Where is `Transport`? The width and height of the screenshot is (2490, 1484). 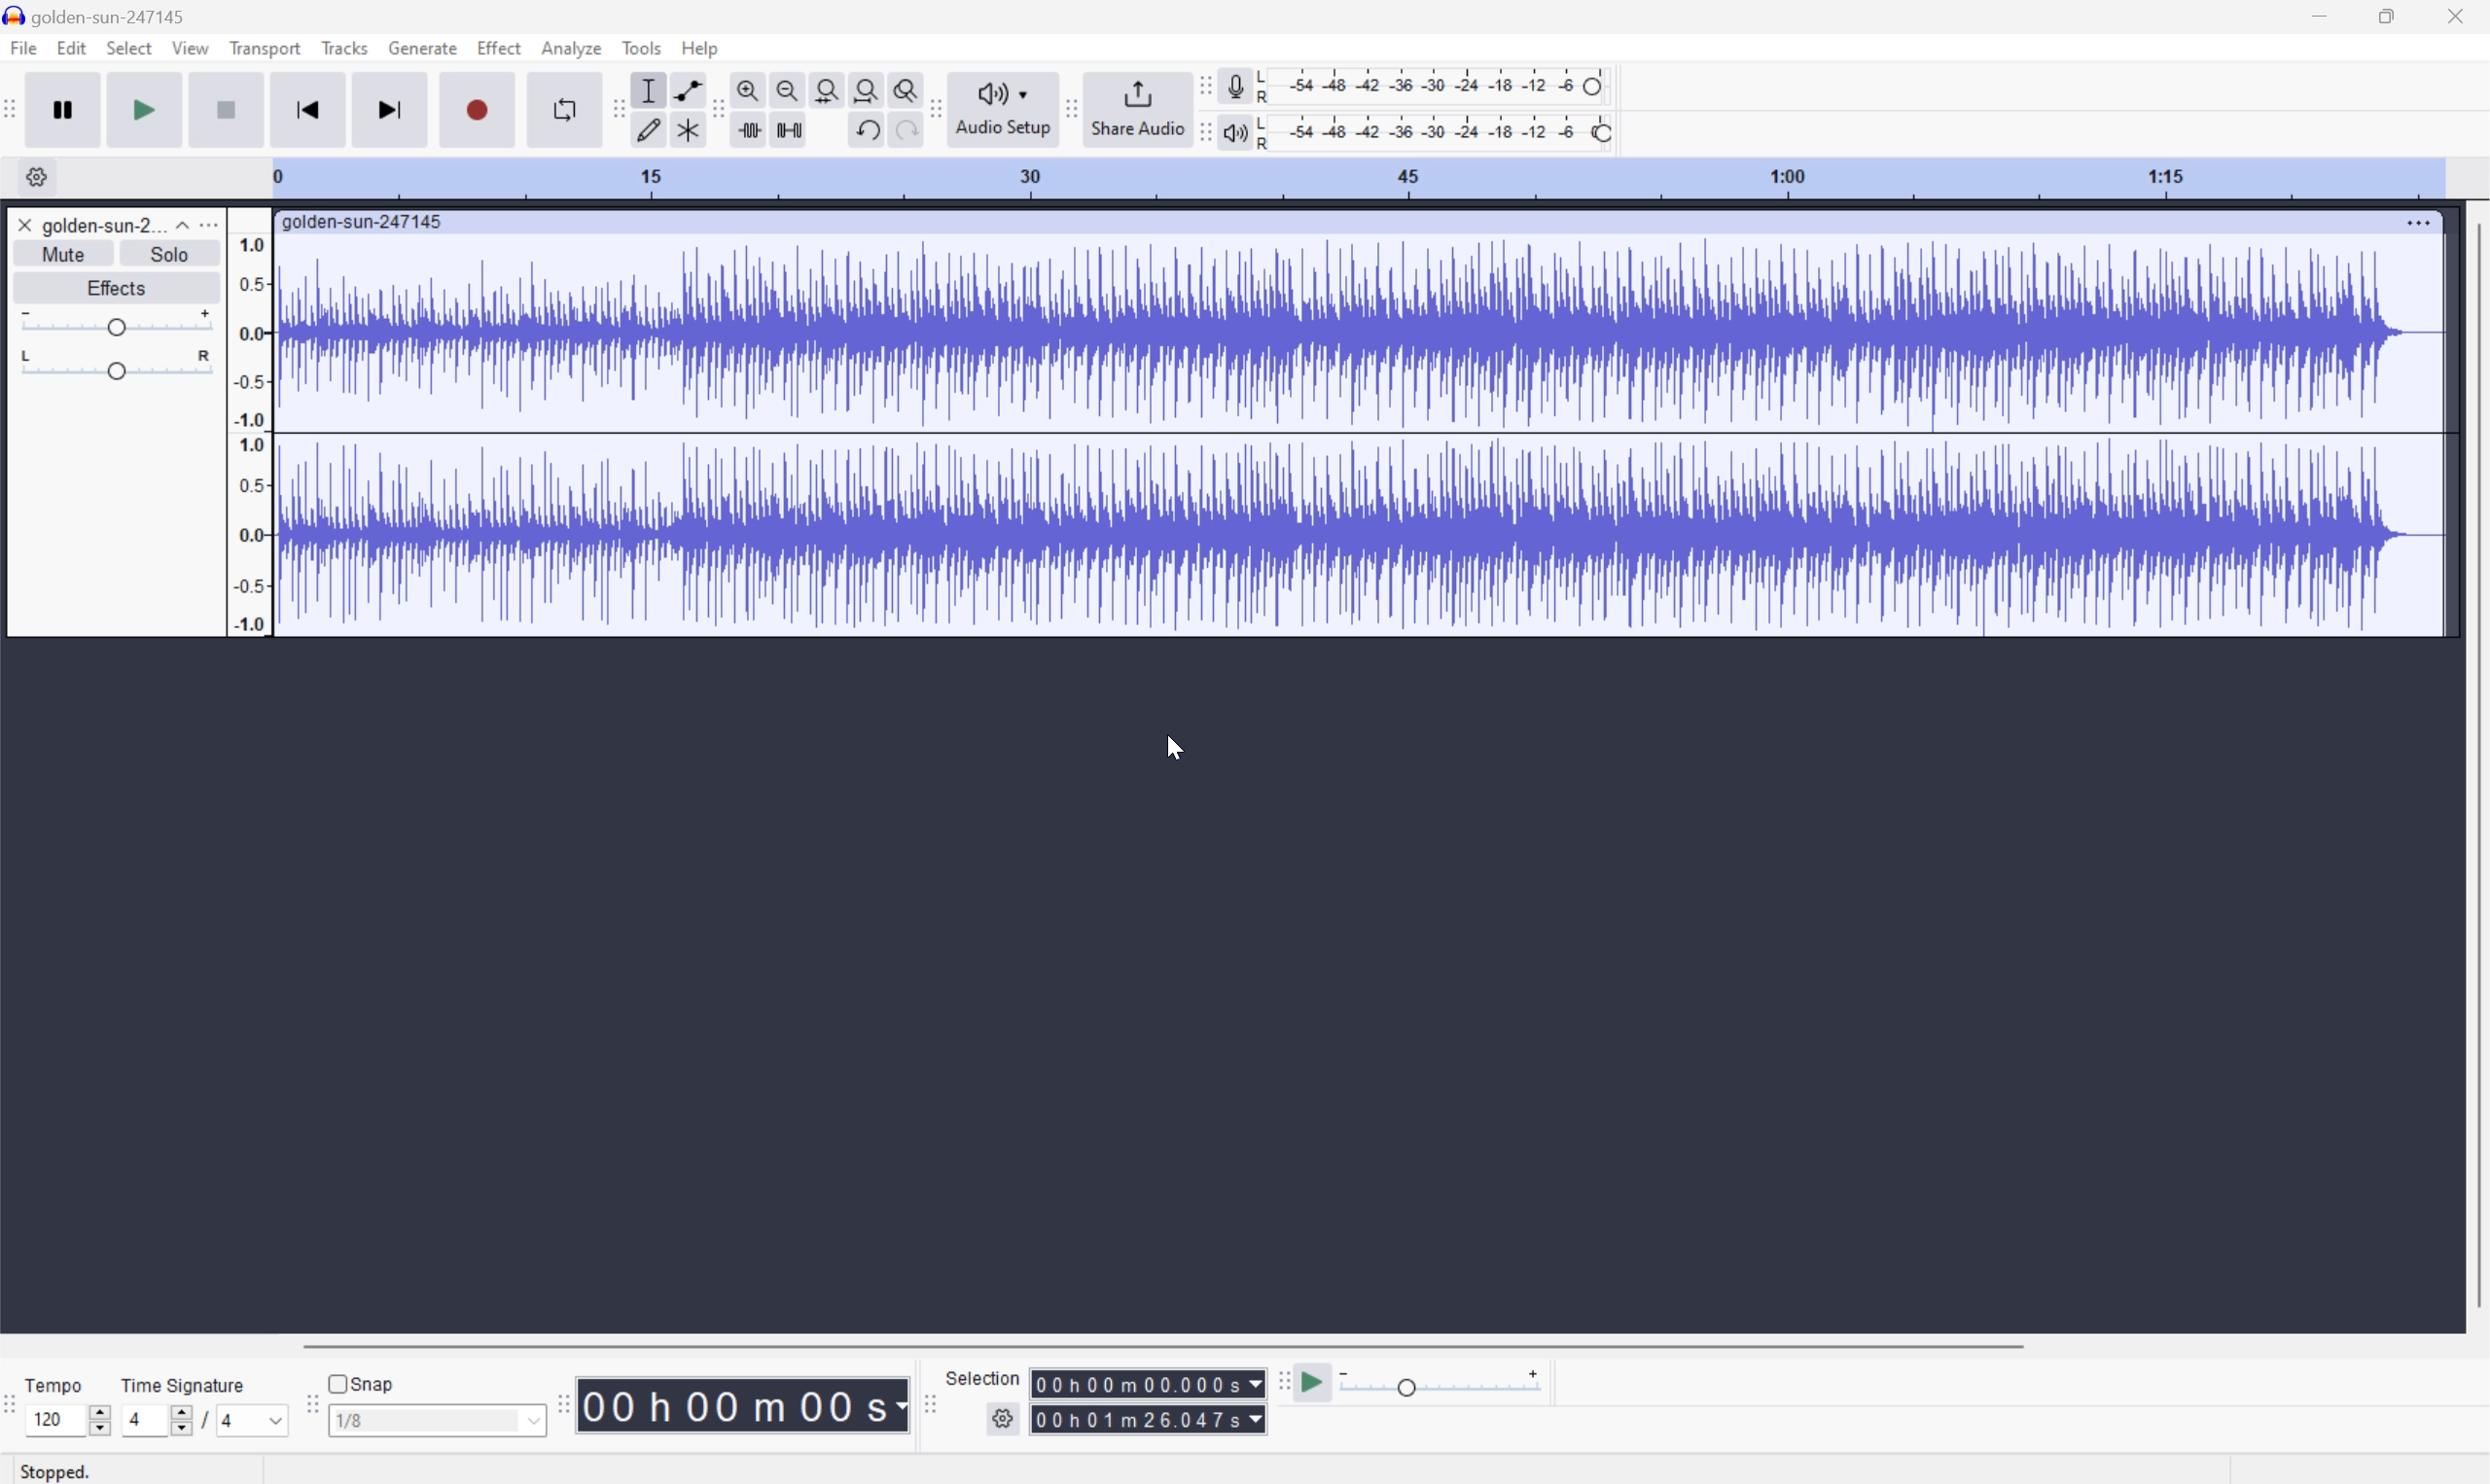 Transport is located at coordinates (265, 47).